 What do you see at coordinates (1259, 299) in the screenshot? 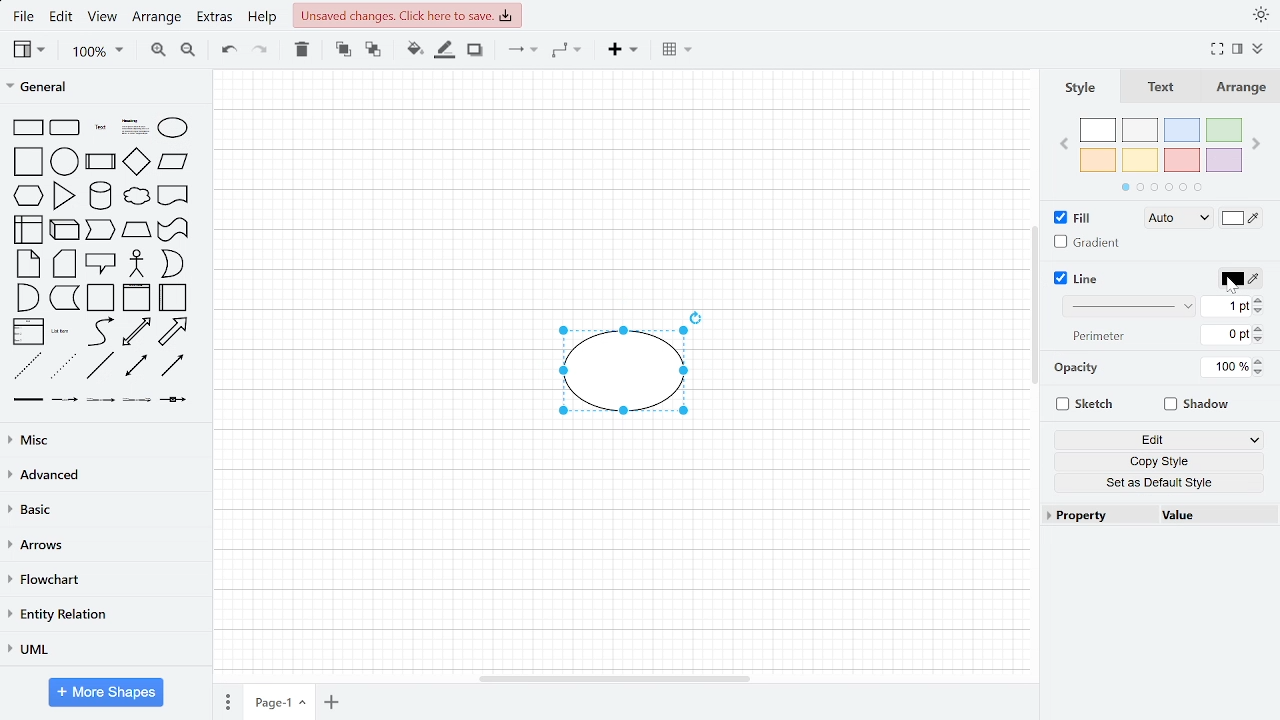
I see `Increae line width` at bounding box center [1259, 299].